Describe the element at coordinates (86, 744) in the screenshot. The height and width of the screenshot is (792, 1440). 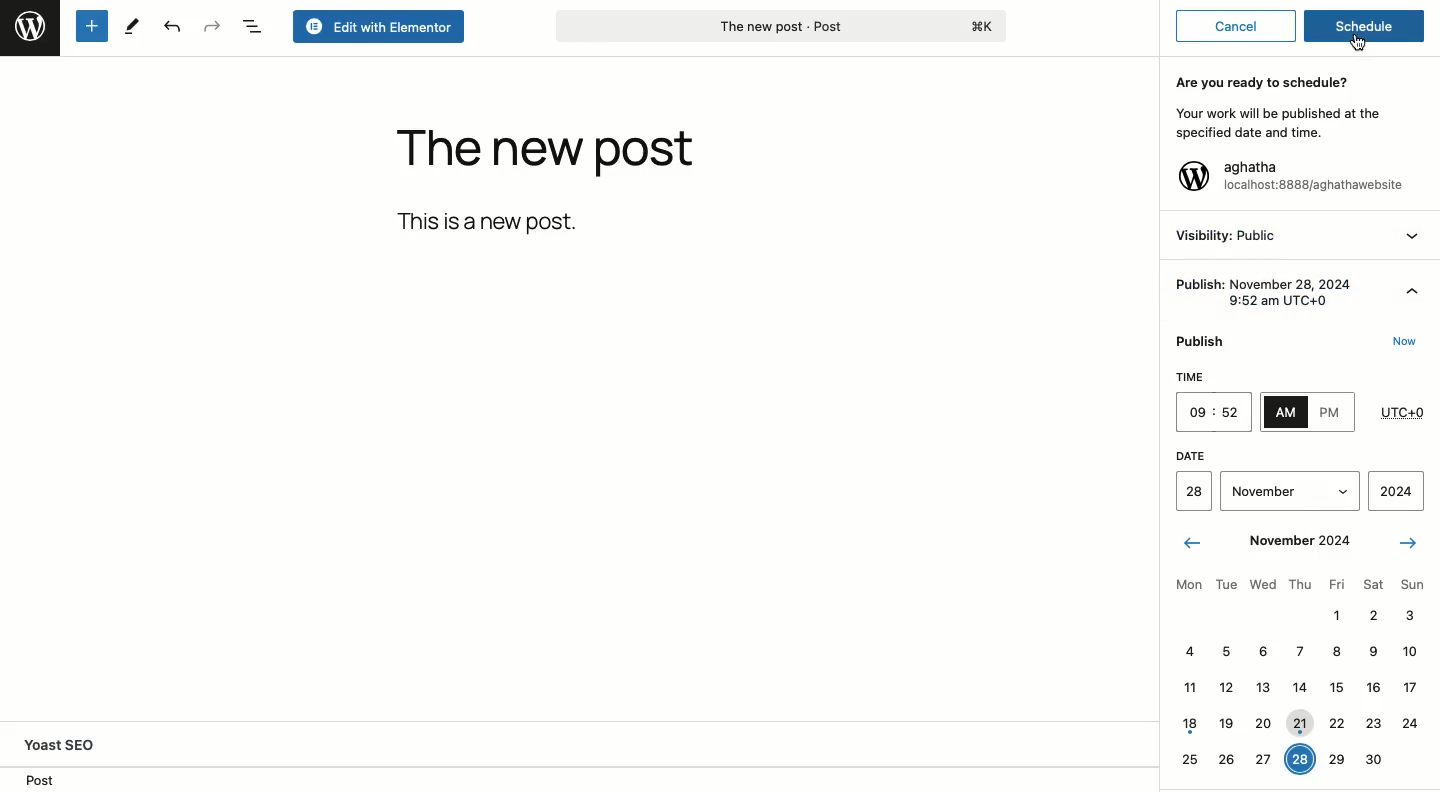
I see `Yoast SEO` at that location.